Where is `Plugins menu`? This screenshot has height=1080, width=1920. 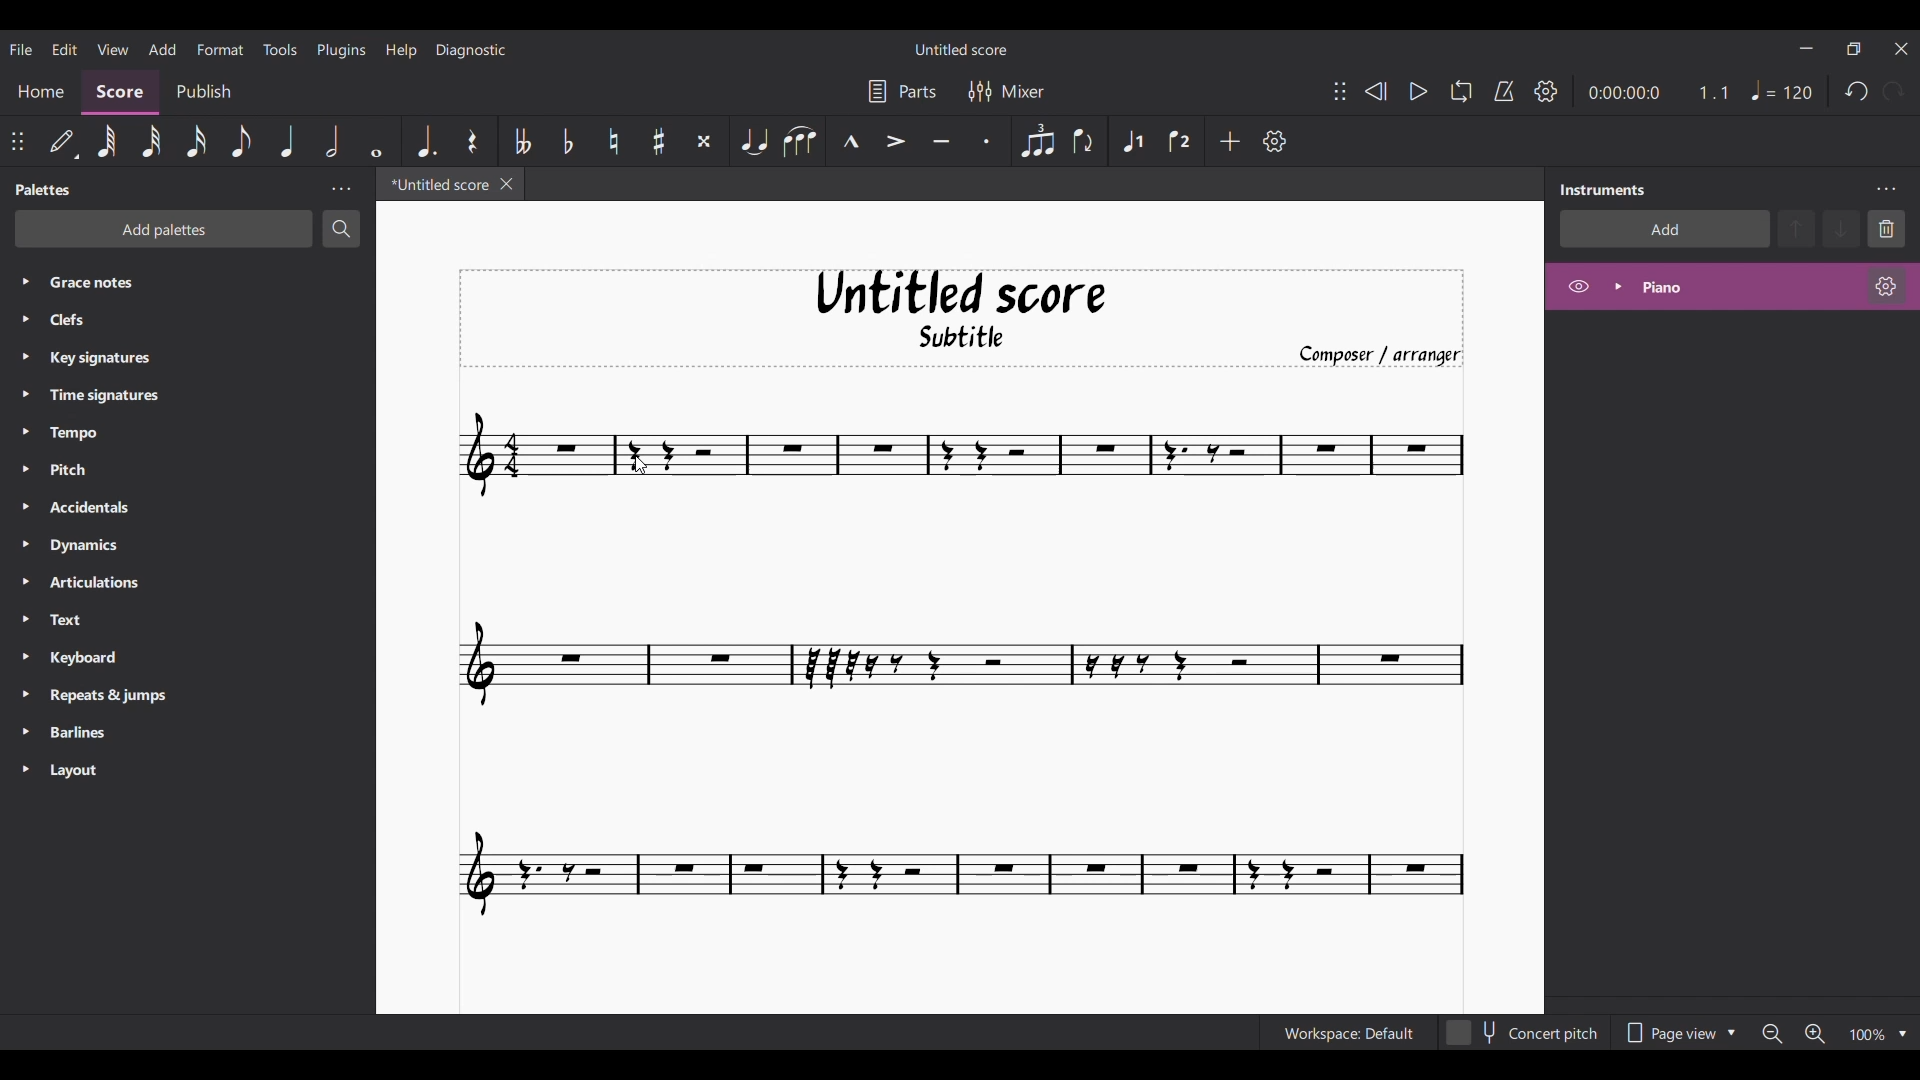 Plugins menu is located at coordinates (341, 50).